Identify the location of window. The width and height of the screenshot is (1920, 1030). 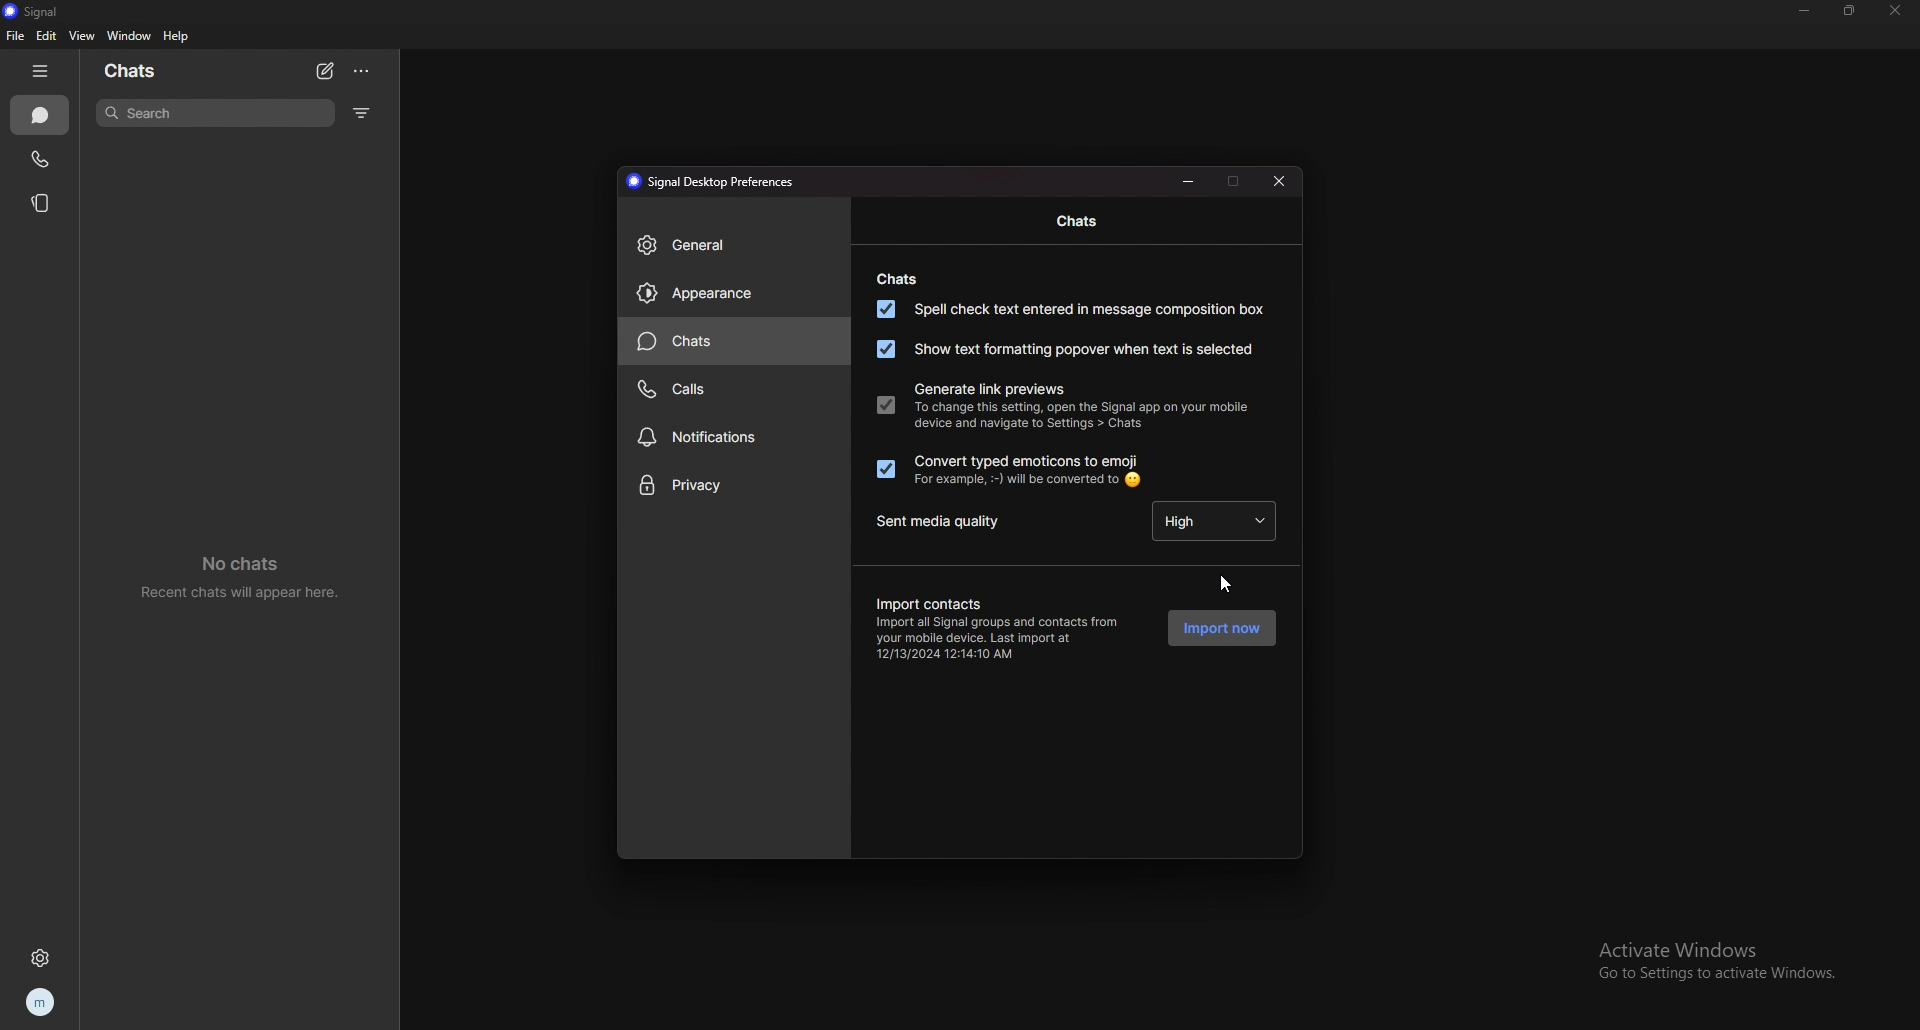
(129, 36).